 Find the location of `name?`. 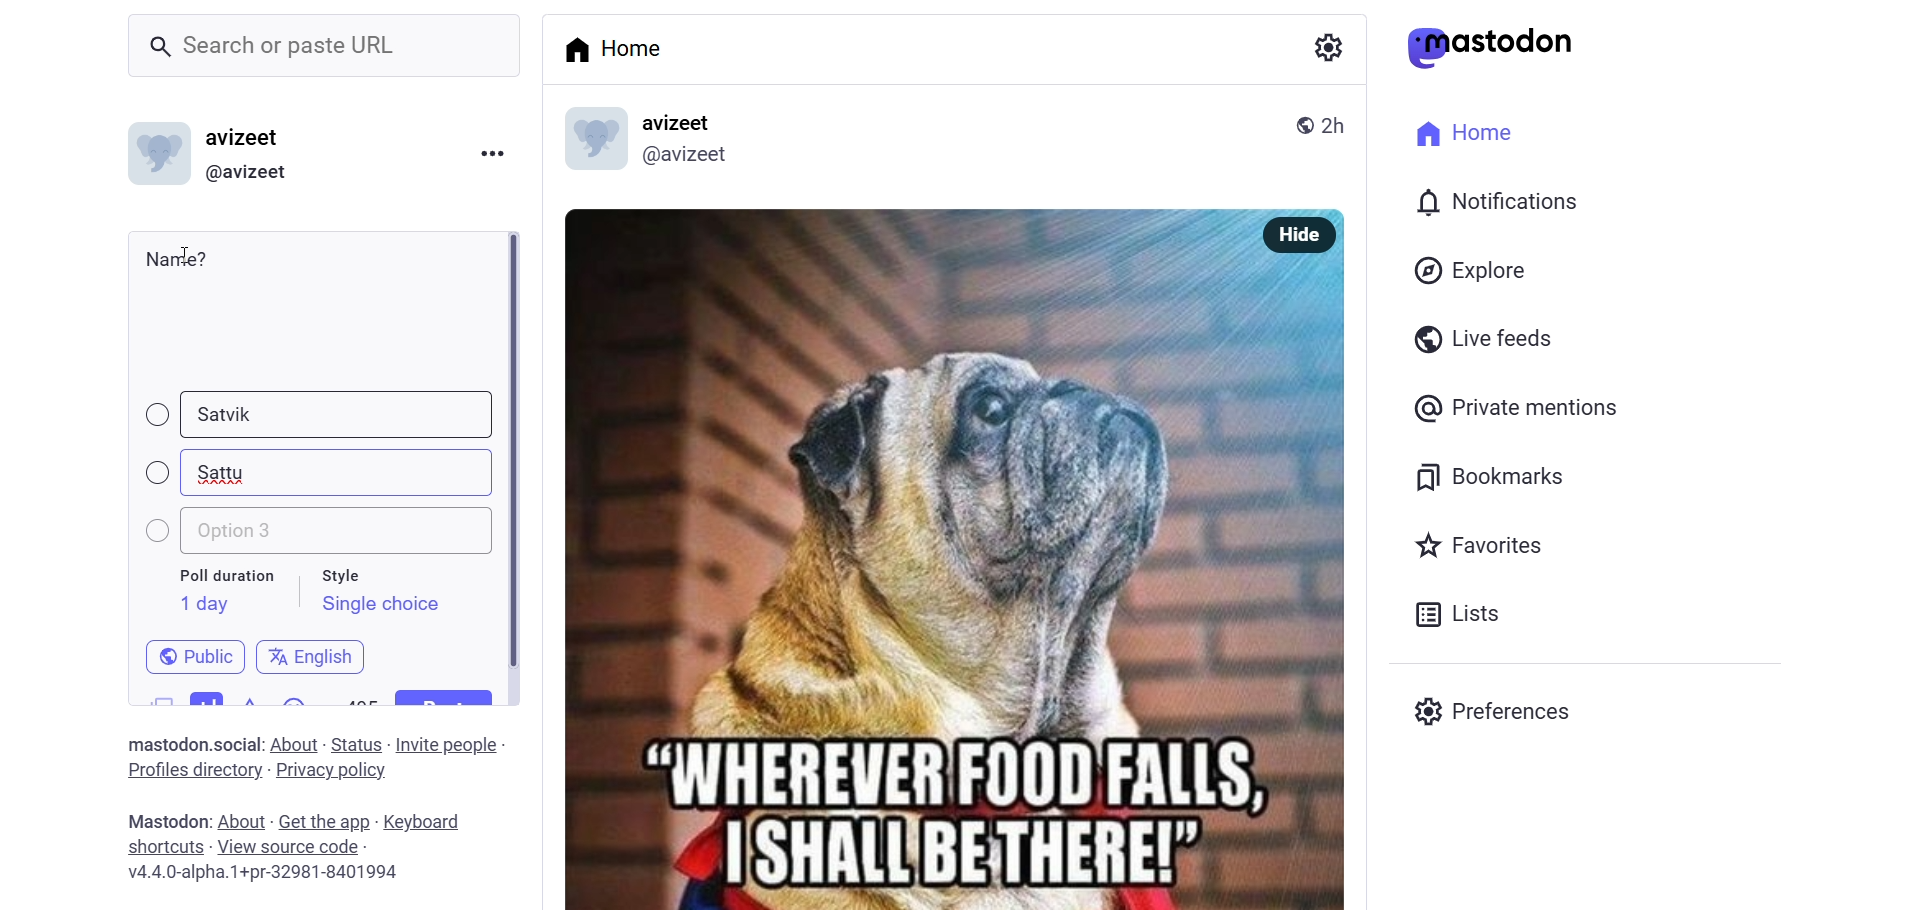

name? is located at coordinates (177, 258).